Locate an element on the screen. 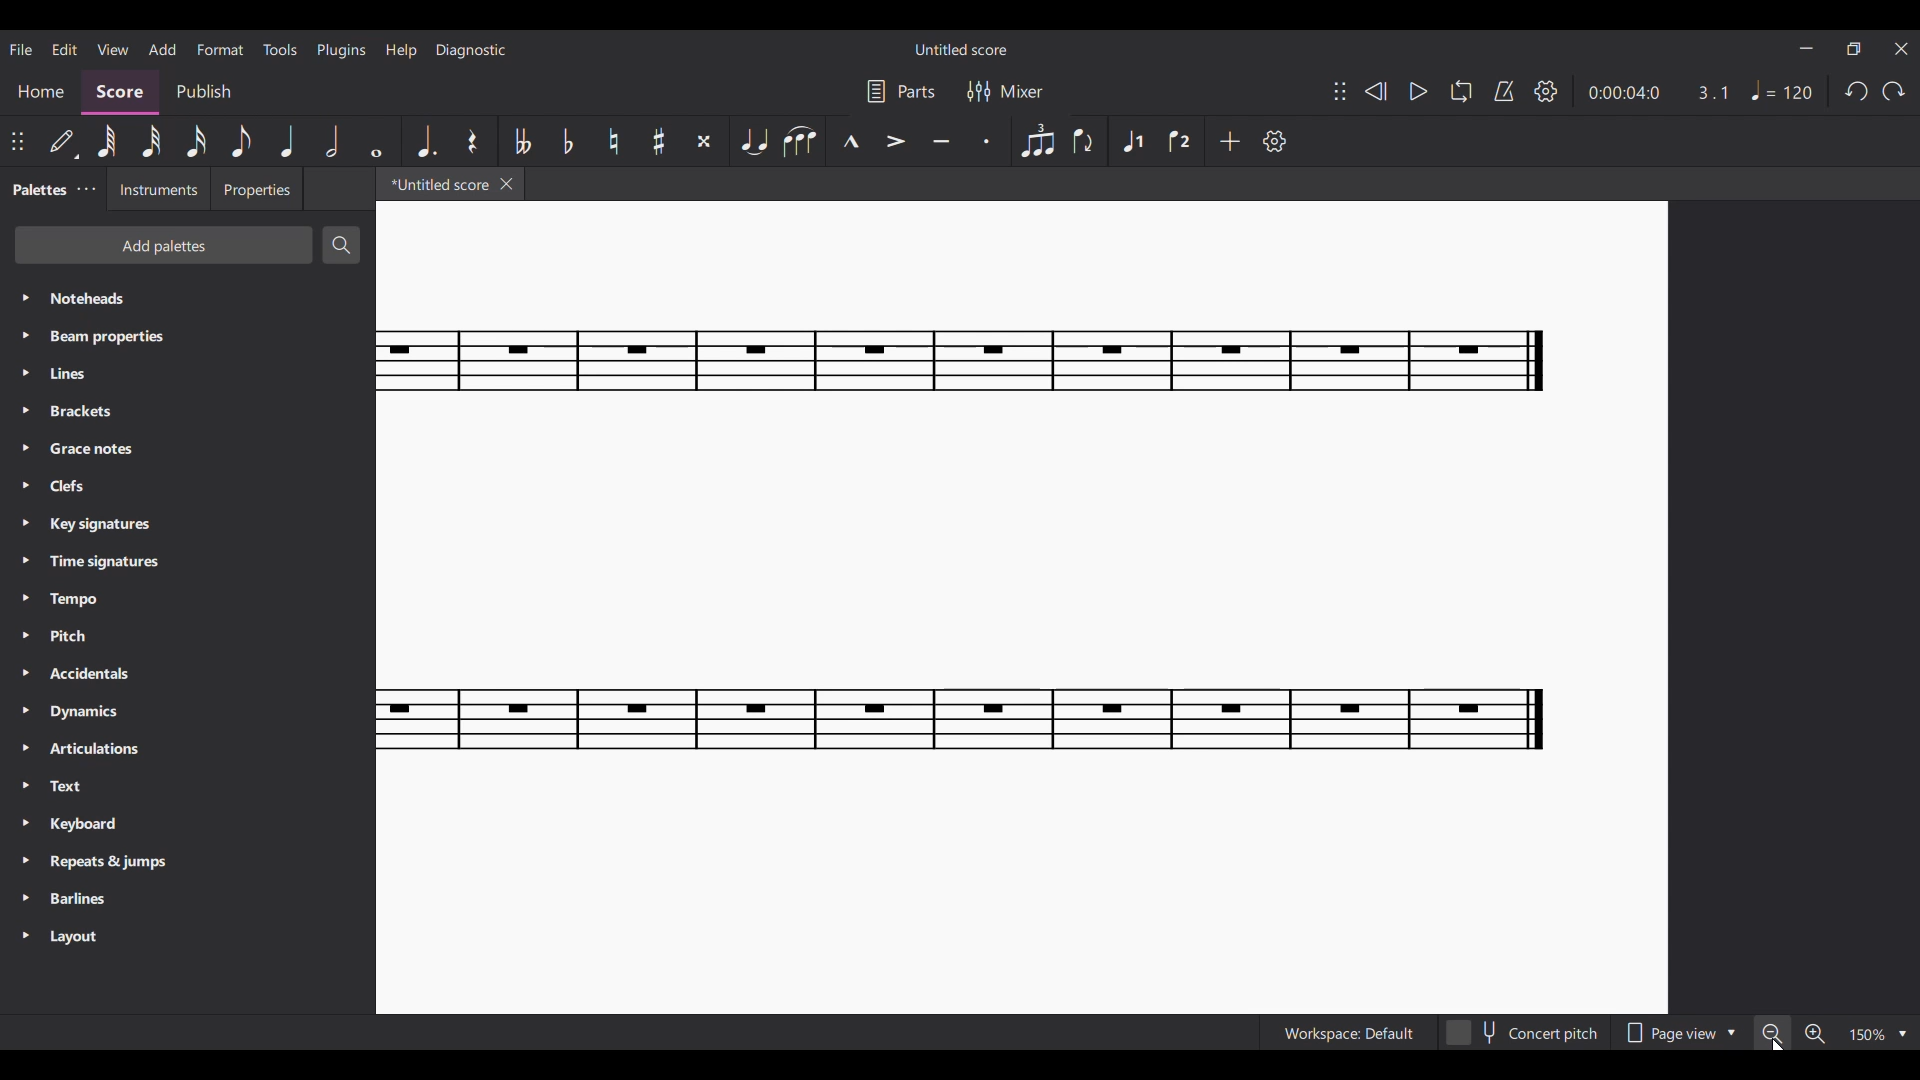  Accidentals is located at coordinates (187, 673).